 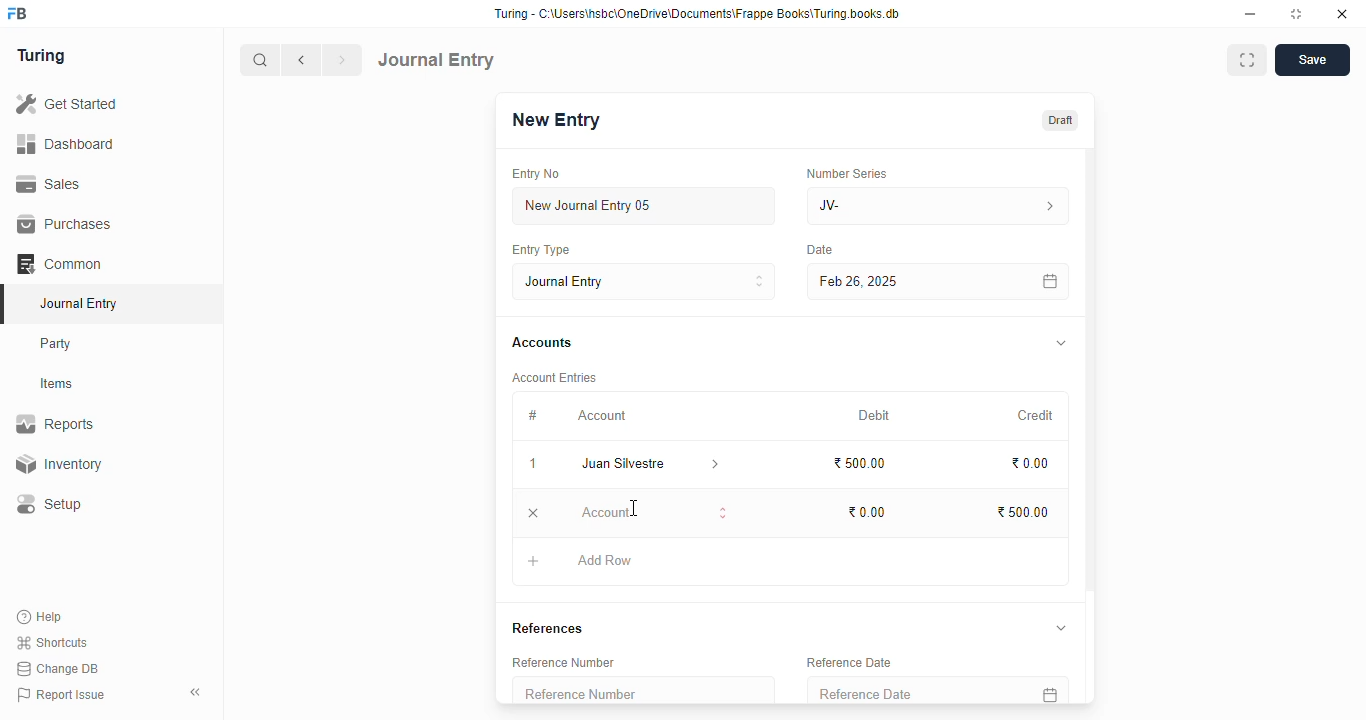 What do you see at coordinates (605, 561) in the screenshot?
I see `add row` at bounding box center [605, 561].